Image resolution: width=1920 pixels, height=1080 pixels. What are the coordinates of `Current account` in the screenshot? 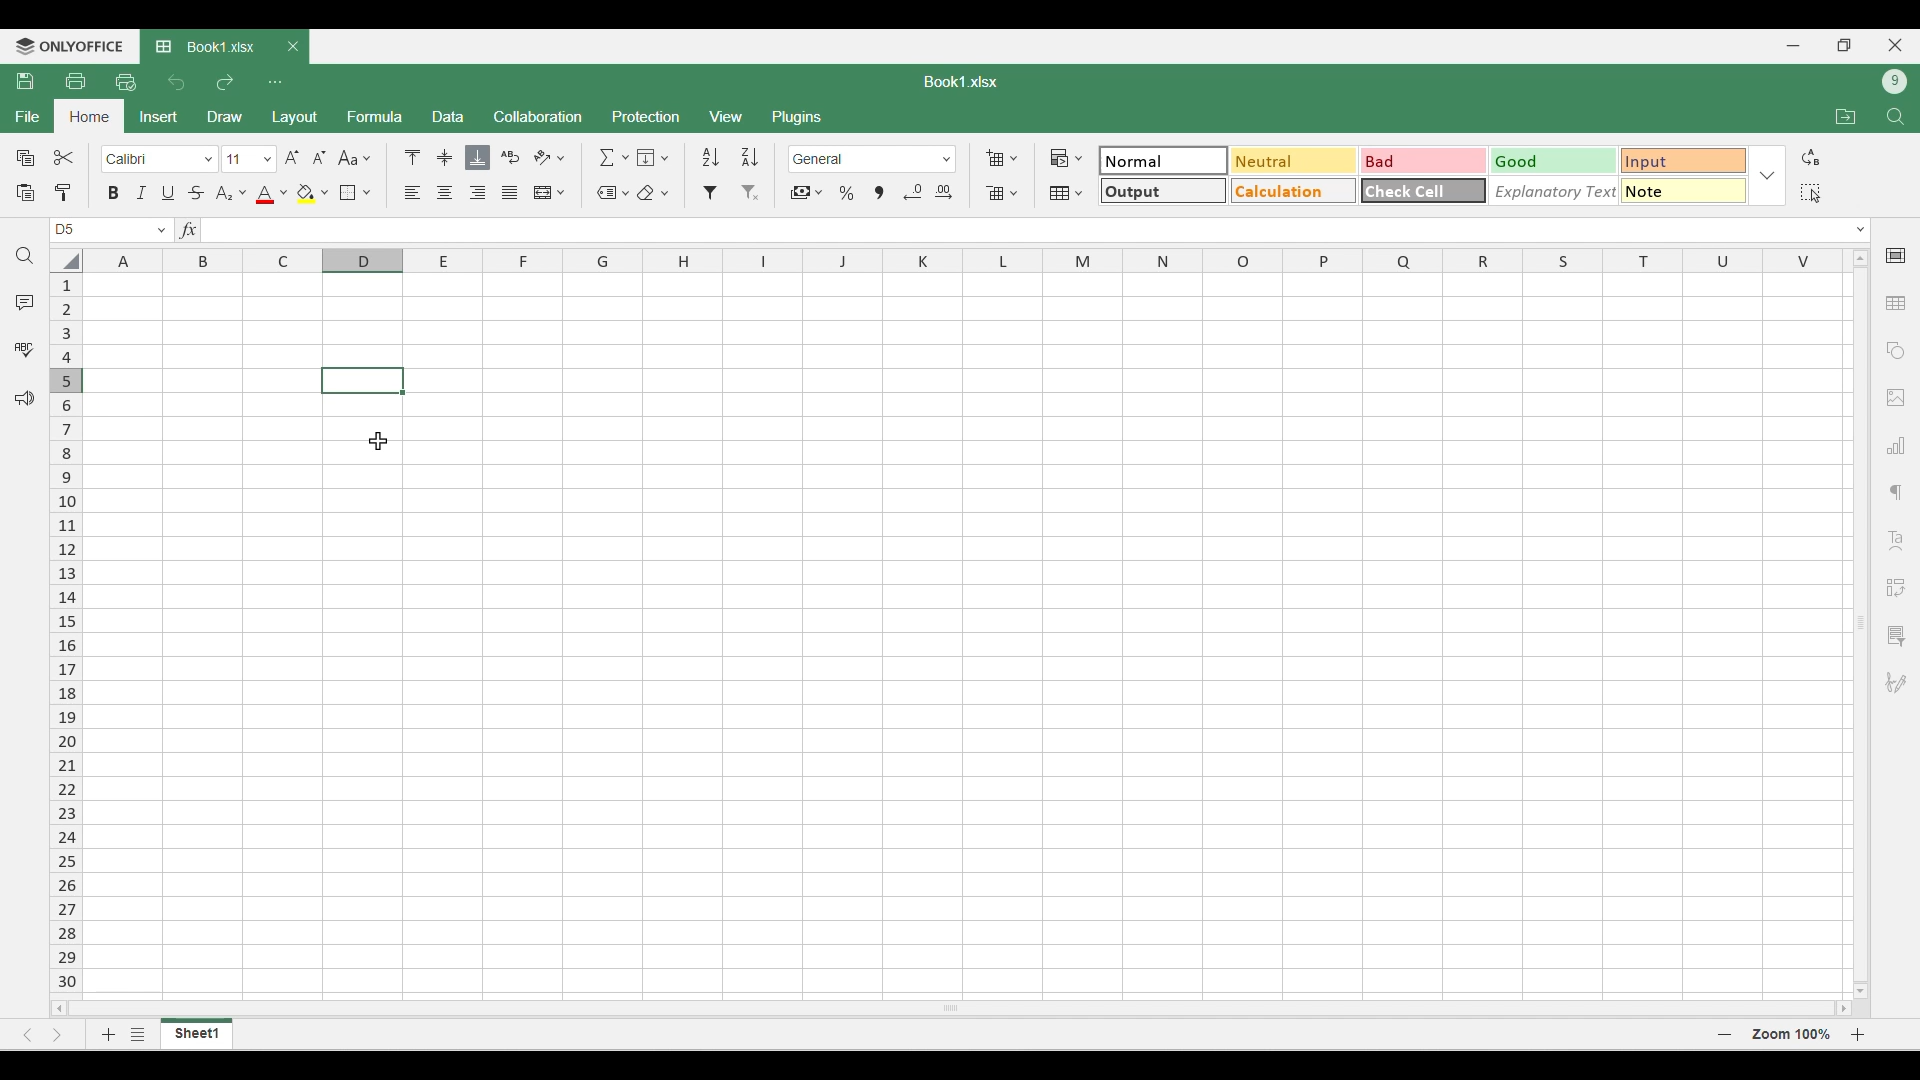 It's located at (1895, 82).